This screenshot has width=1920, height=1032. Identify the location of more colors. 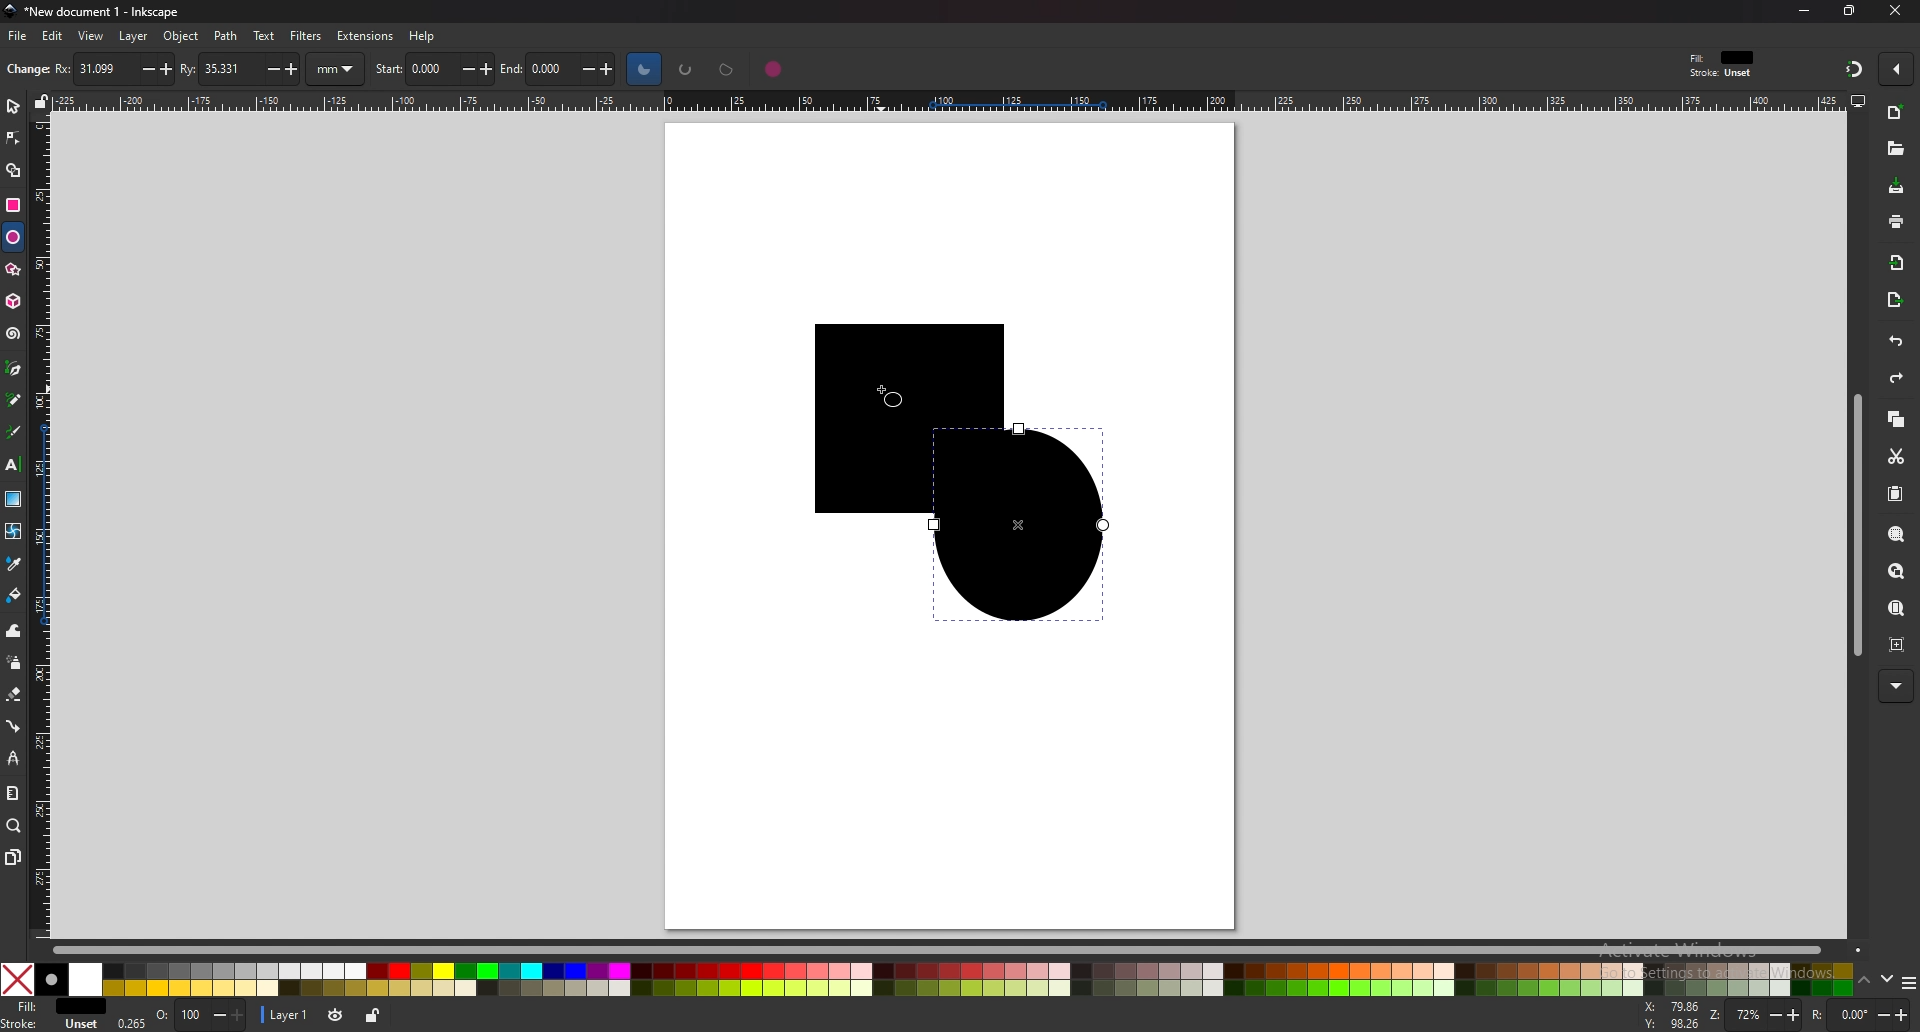
(1908, 982).